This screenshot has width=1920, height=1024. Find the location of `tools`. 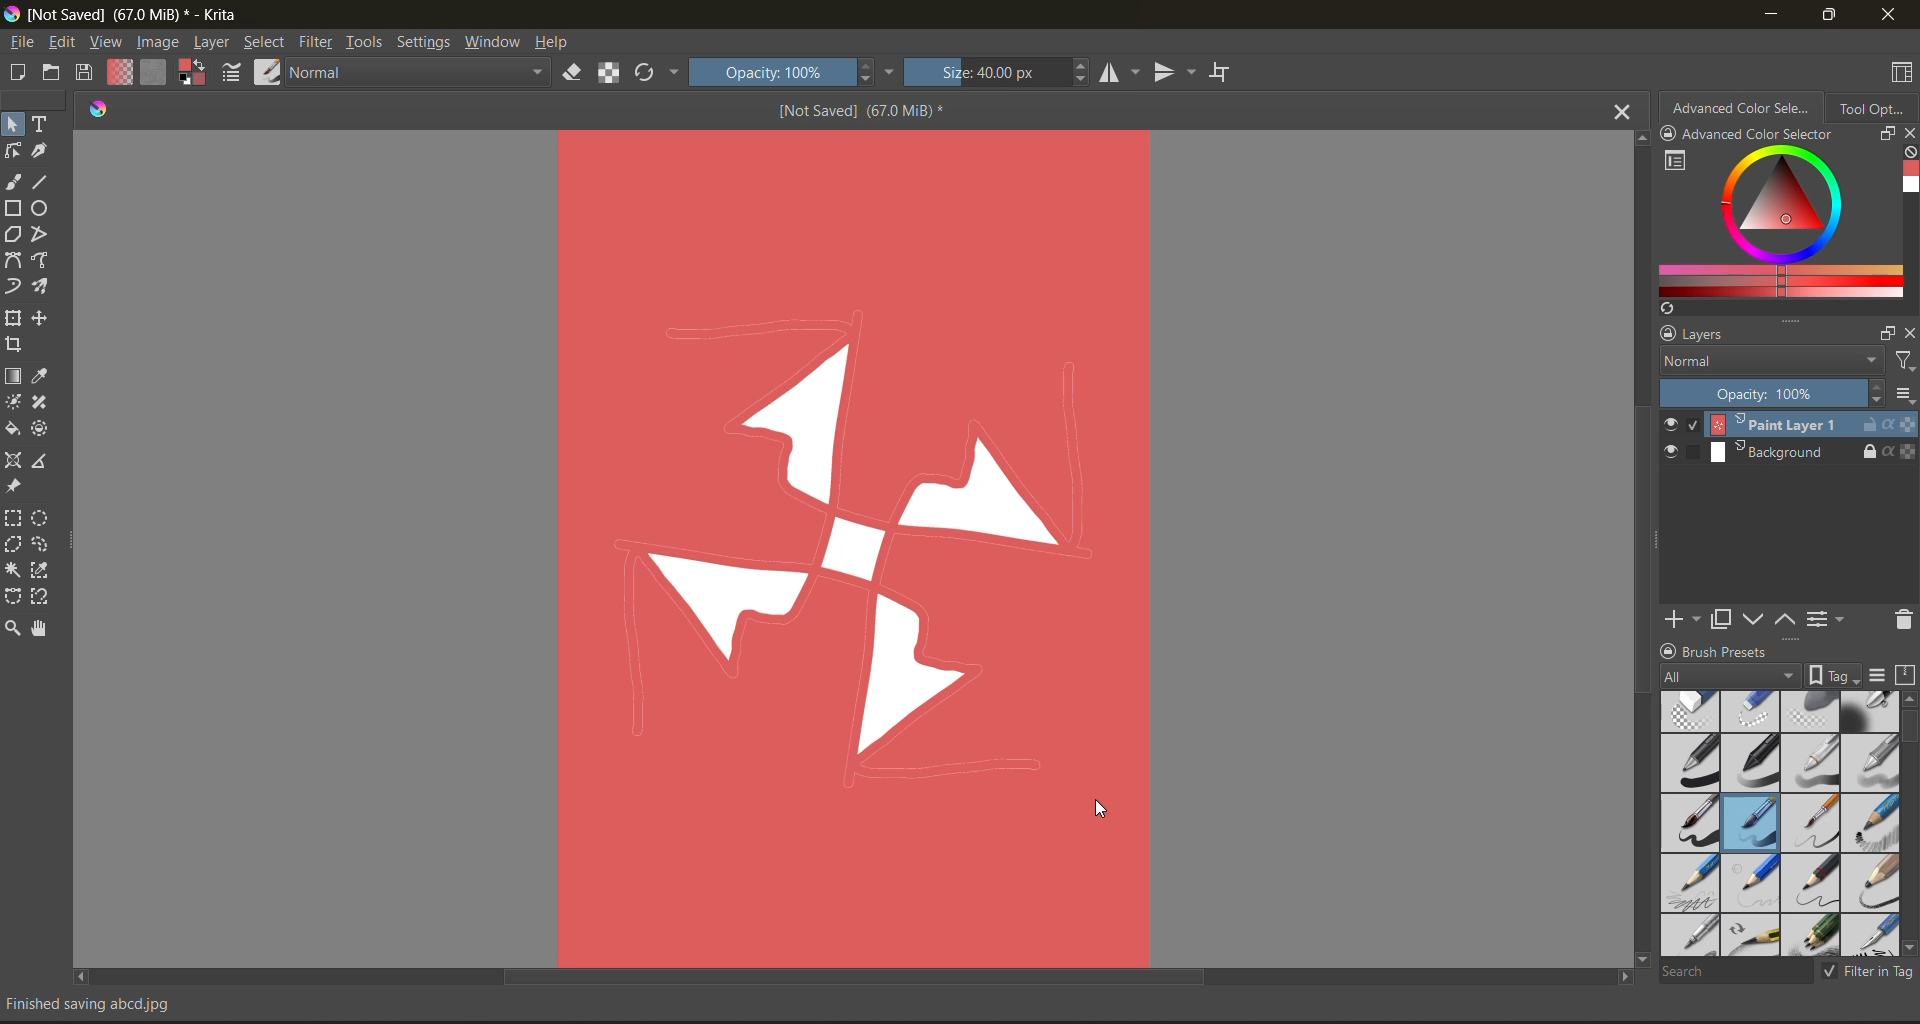

tools is located at coordinates (12, 179).